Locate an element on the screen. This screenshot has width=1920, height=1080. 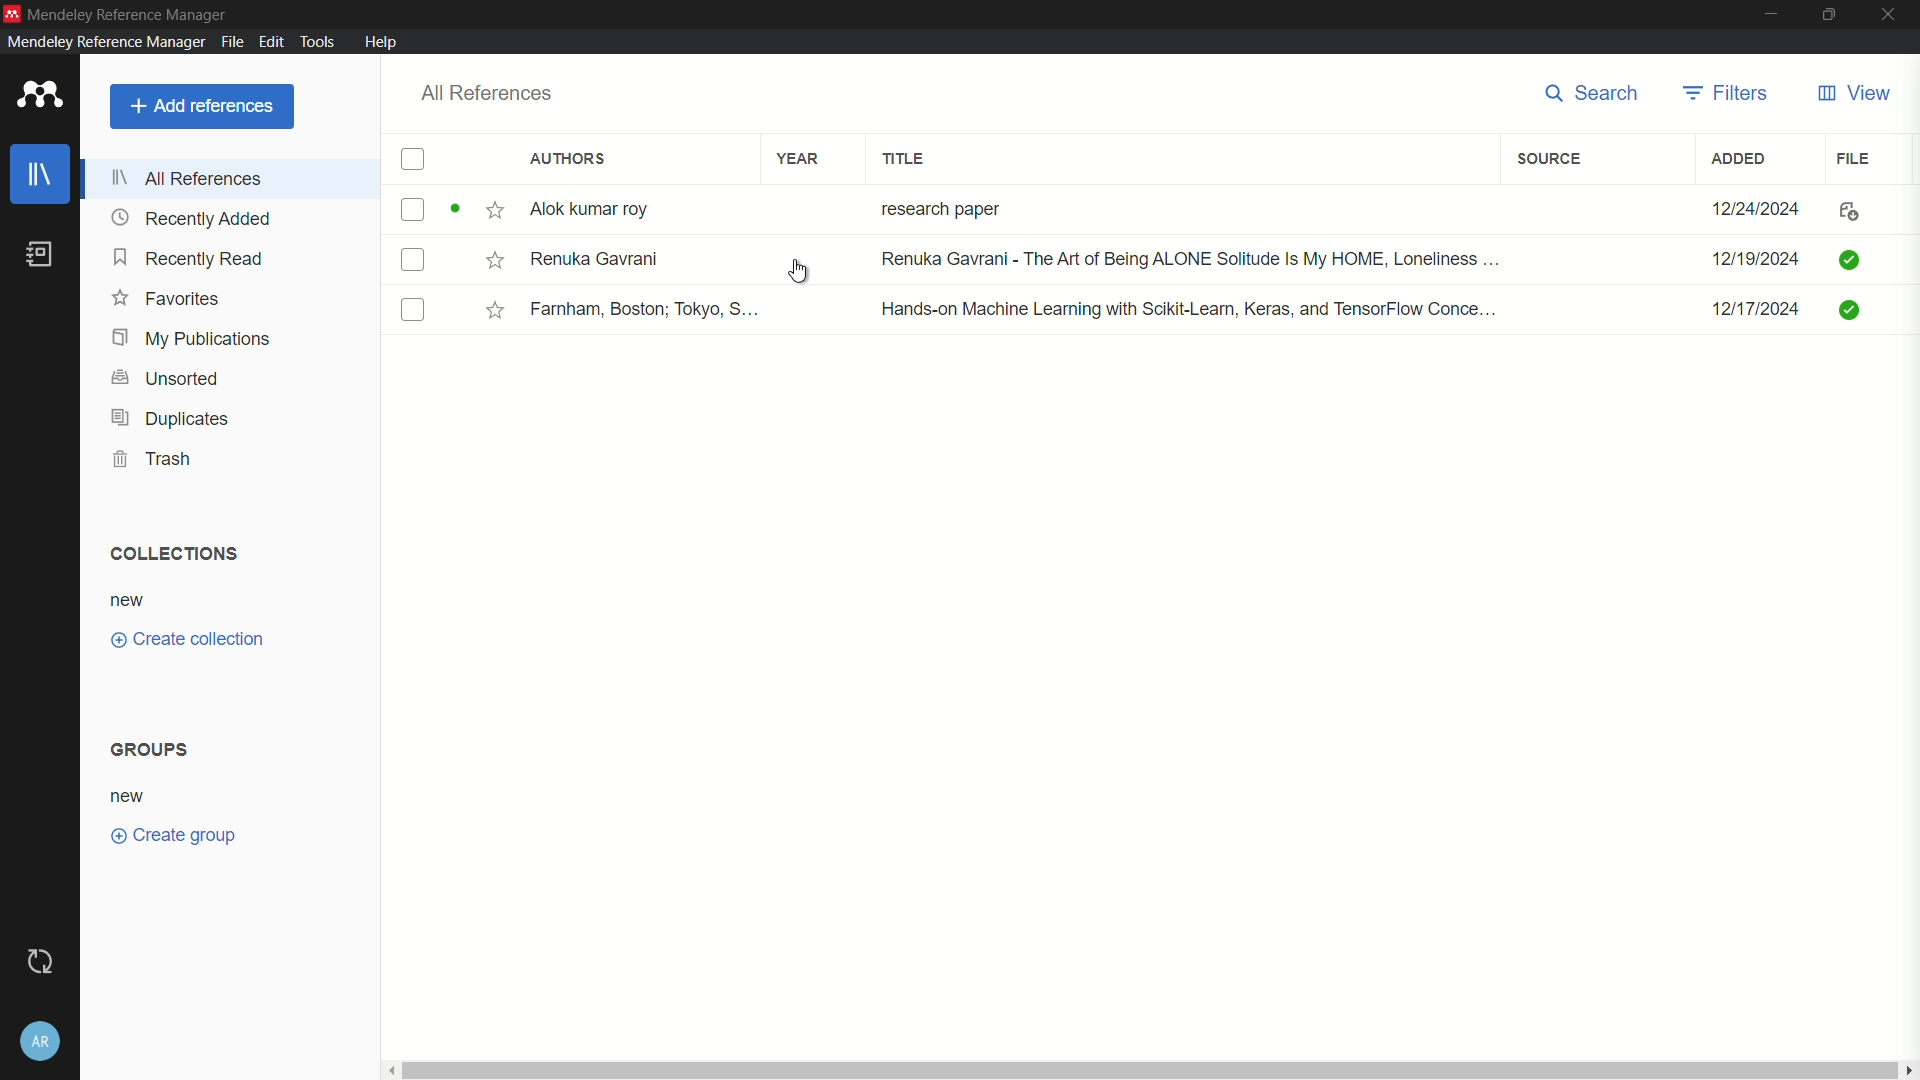
Hands-on Machine Learning with Scikit-Learn, Keras, and TensorFlow Conce... is located at coordinates (1193, 309).